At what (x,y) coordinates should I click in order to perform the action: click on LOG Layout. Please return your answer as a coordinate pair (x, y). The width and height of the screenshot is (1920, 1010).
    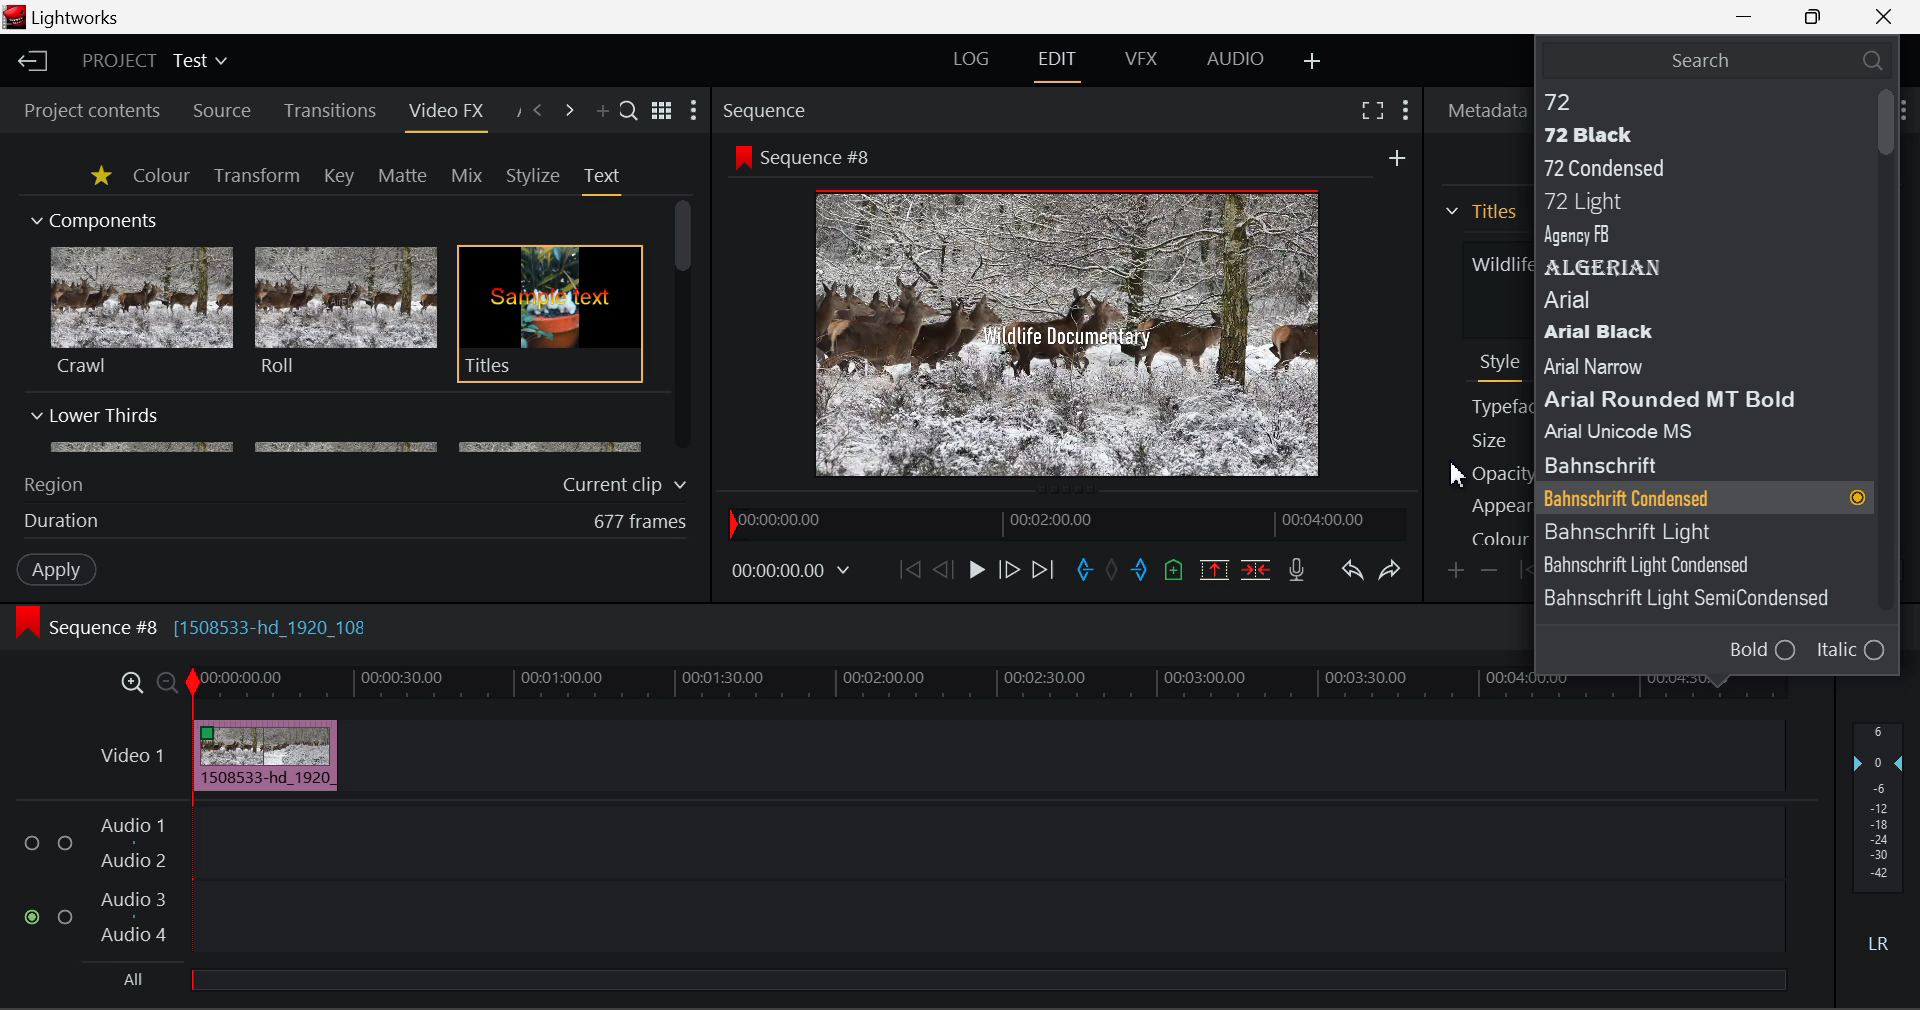
    Looking at the image, I should click on (972, 58).